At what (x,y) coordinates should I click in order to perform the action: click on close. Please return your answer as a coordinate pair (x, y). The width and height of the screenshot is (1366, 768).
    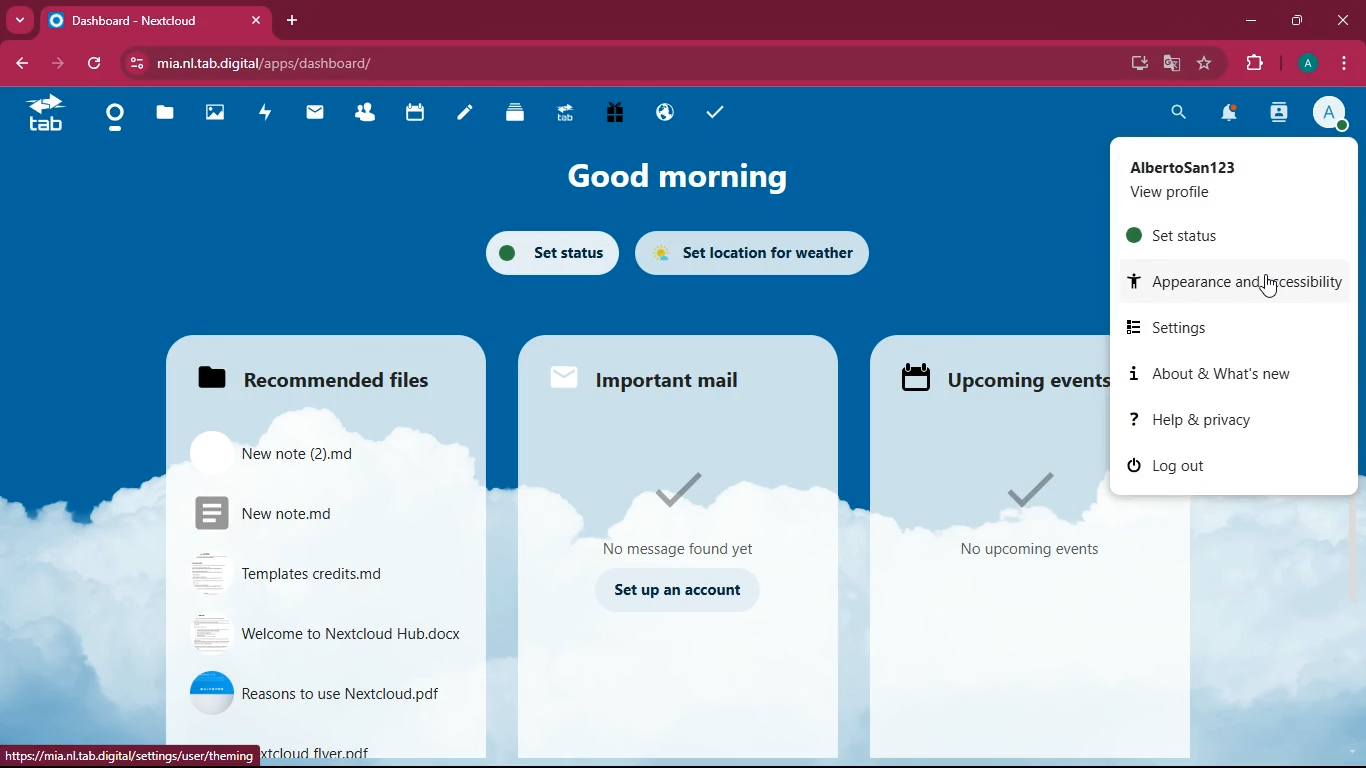
    Looking at the image, I should click on (1344, 19).